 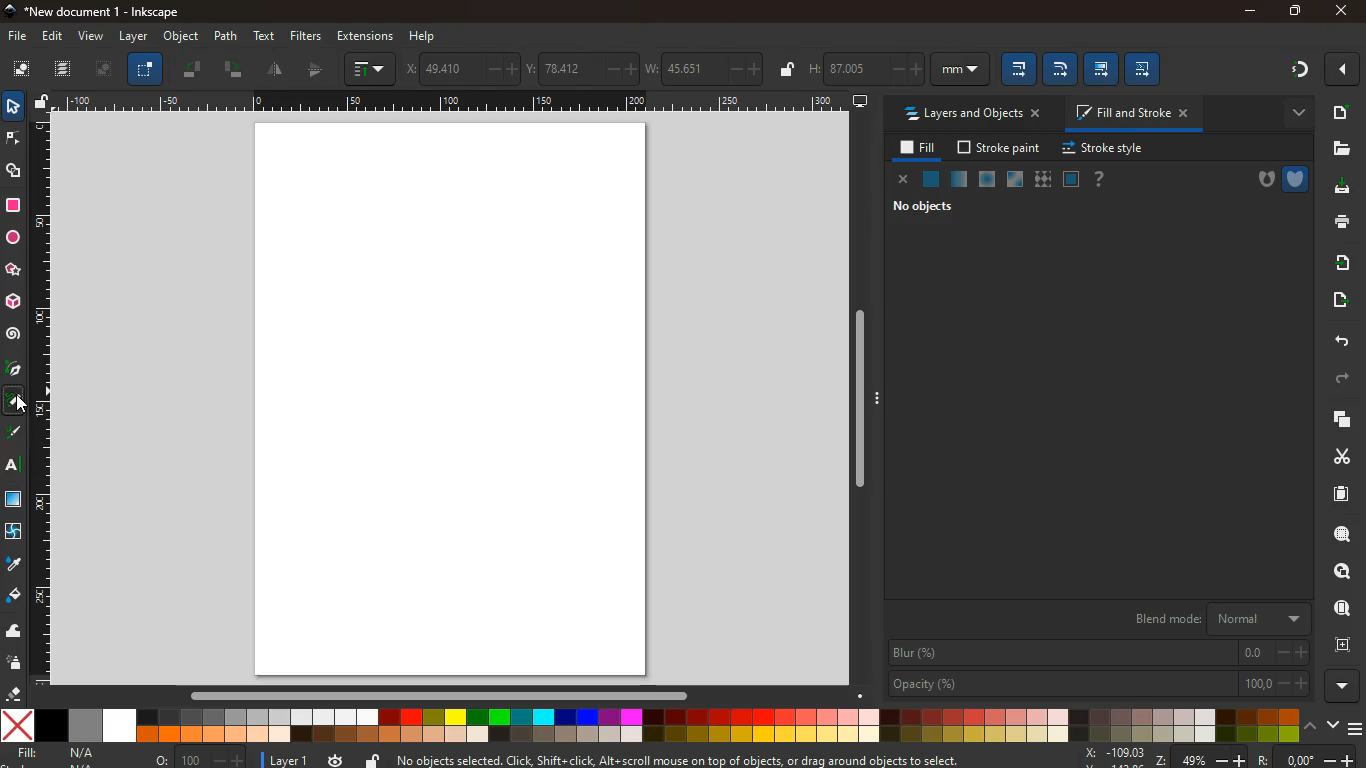 I want to click on drop, so click(x=13, y=565).